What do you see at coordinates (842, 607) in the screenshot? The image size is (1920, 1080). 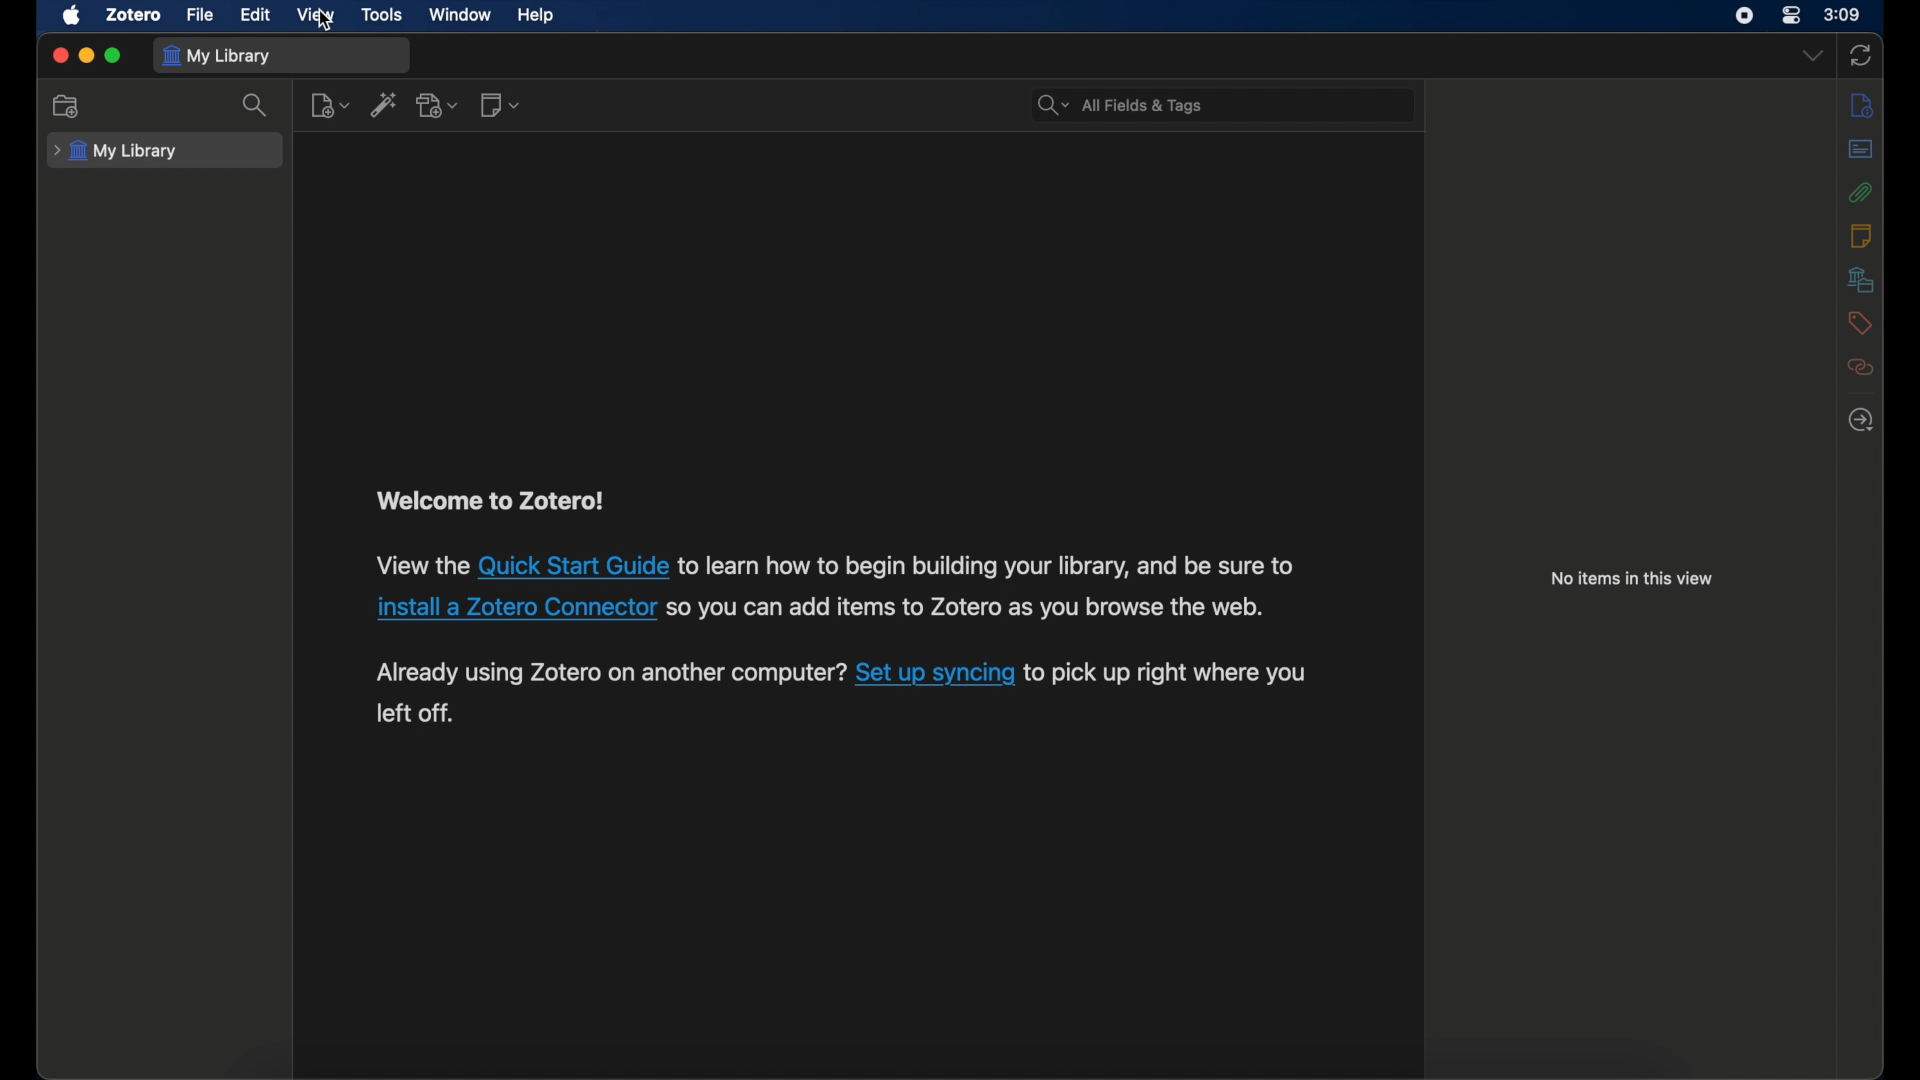 I see `paragraph describing instructions to use zotero software` at bounding box center [842, 607].